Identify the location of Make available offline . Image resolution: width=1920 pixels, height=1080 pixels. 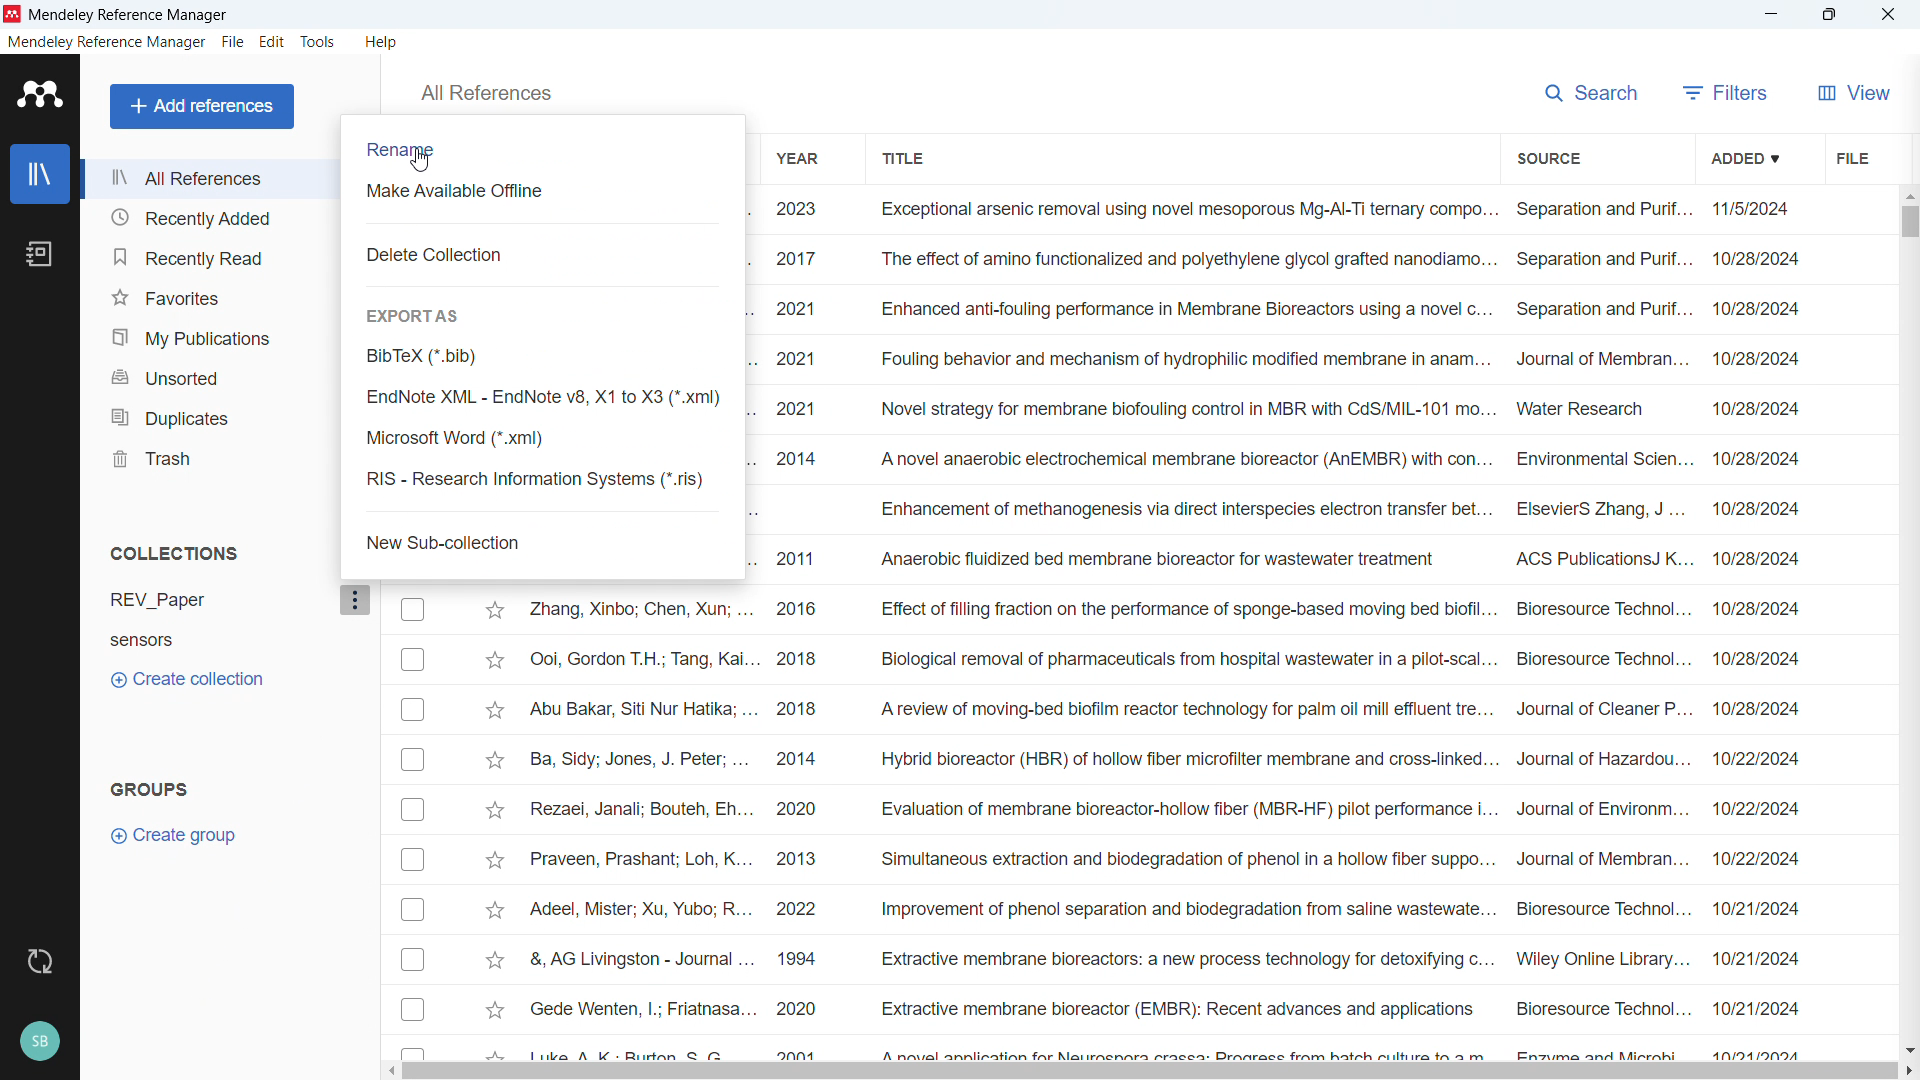
(470, 190).